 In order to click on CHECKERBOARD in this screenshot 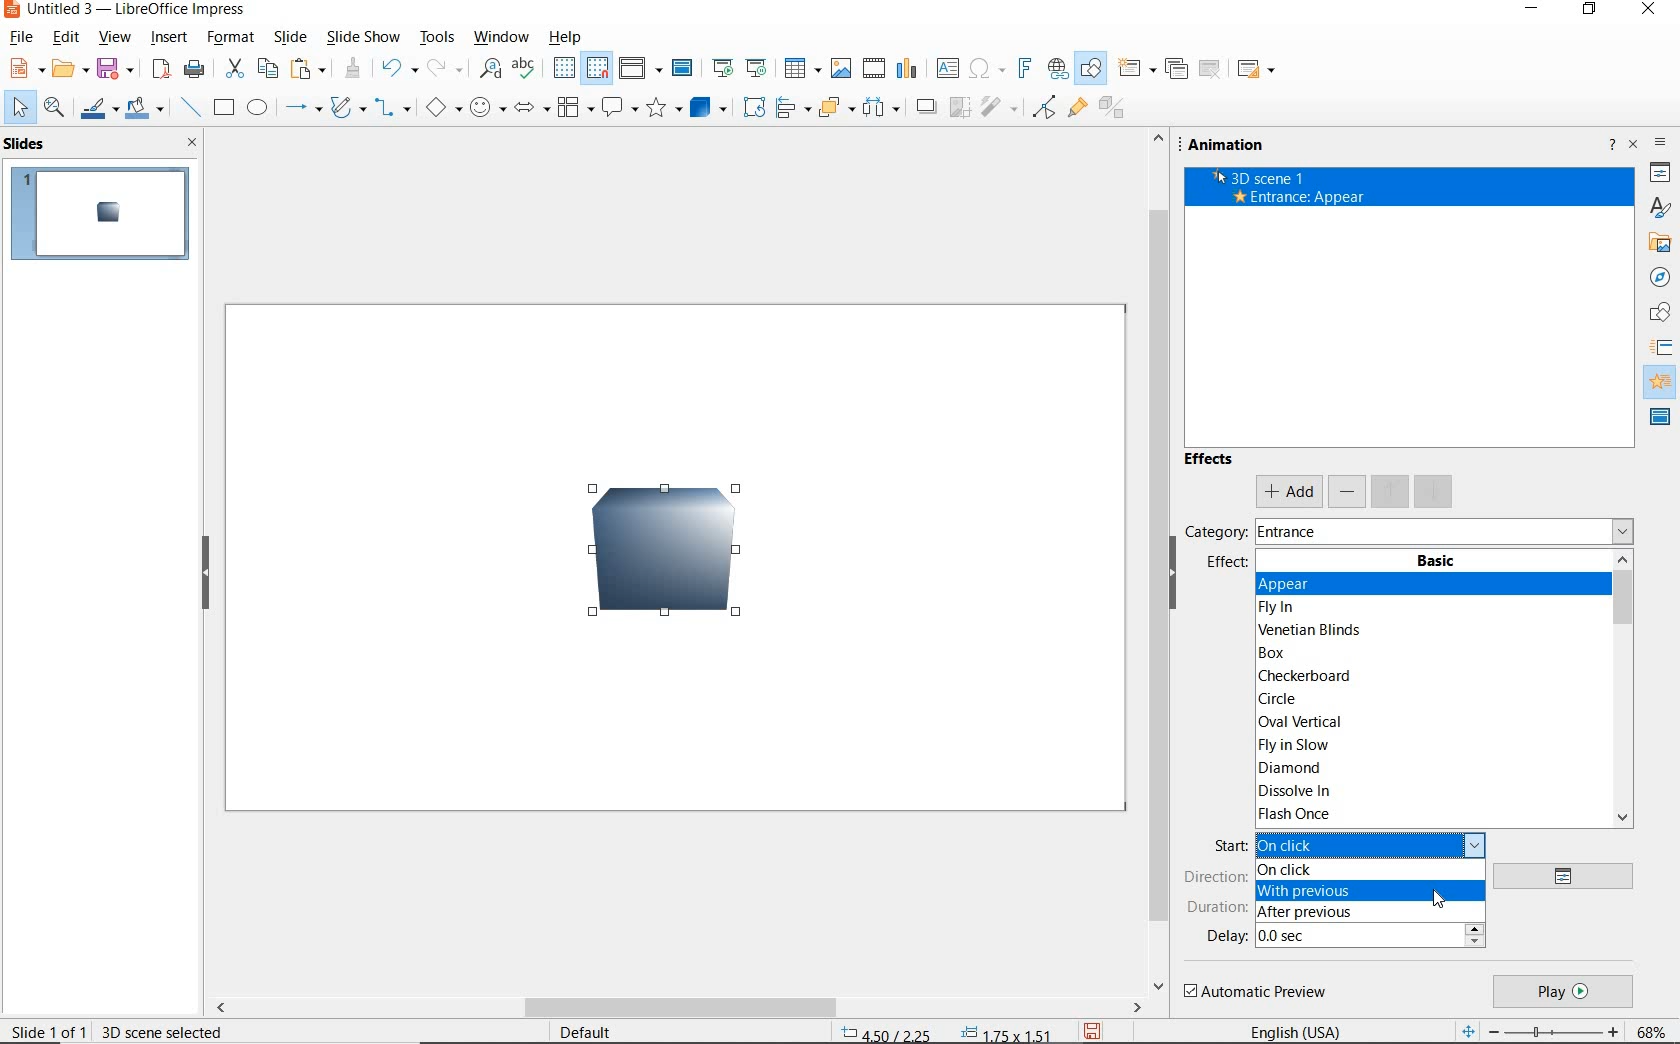, I will do `click(1309, 677)`.